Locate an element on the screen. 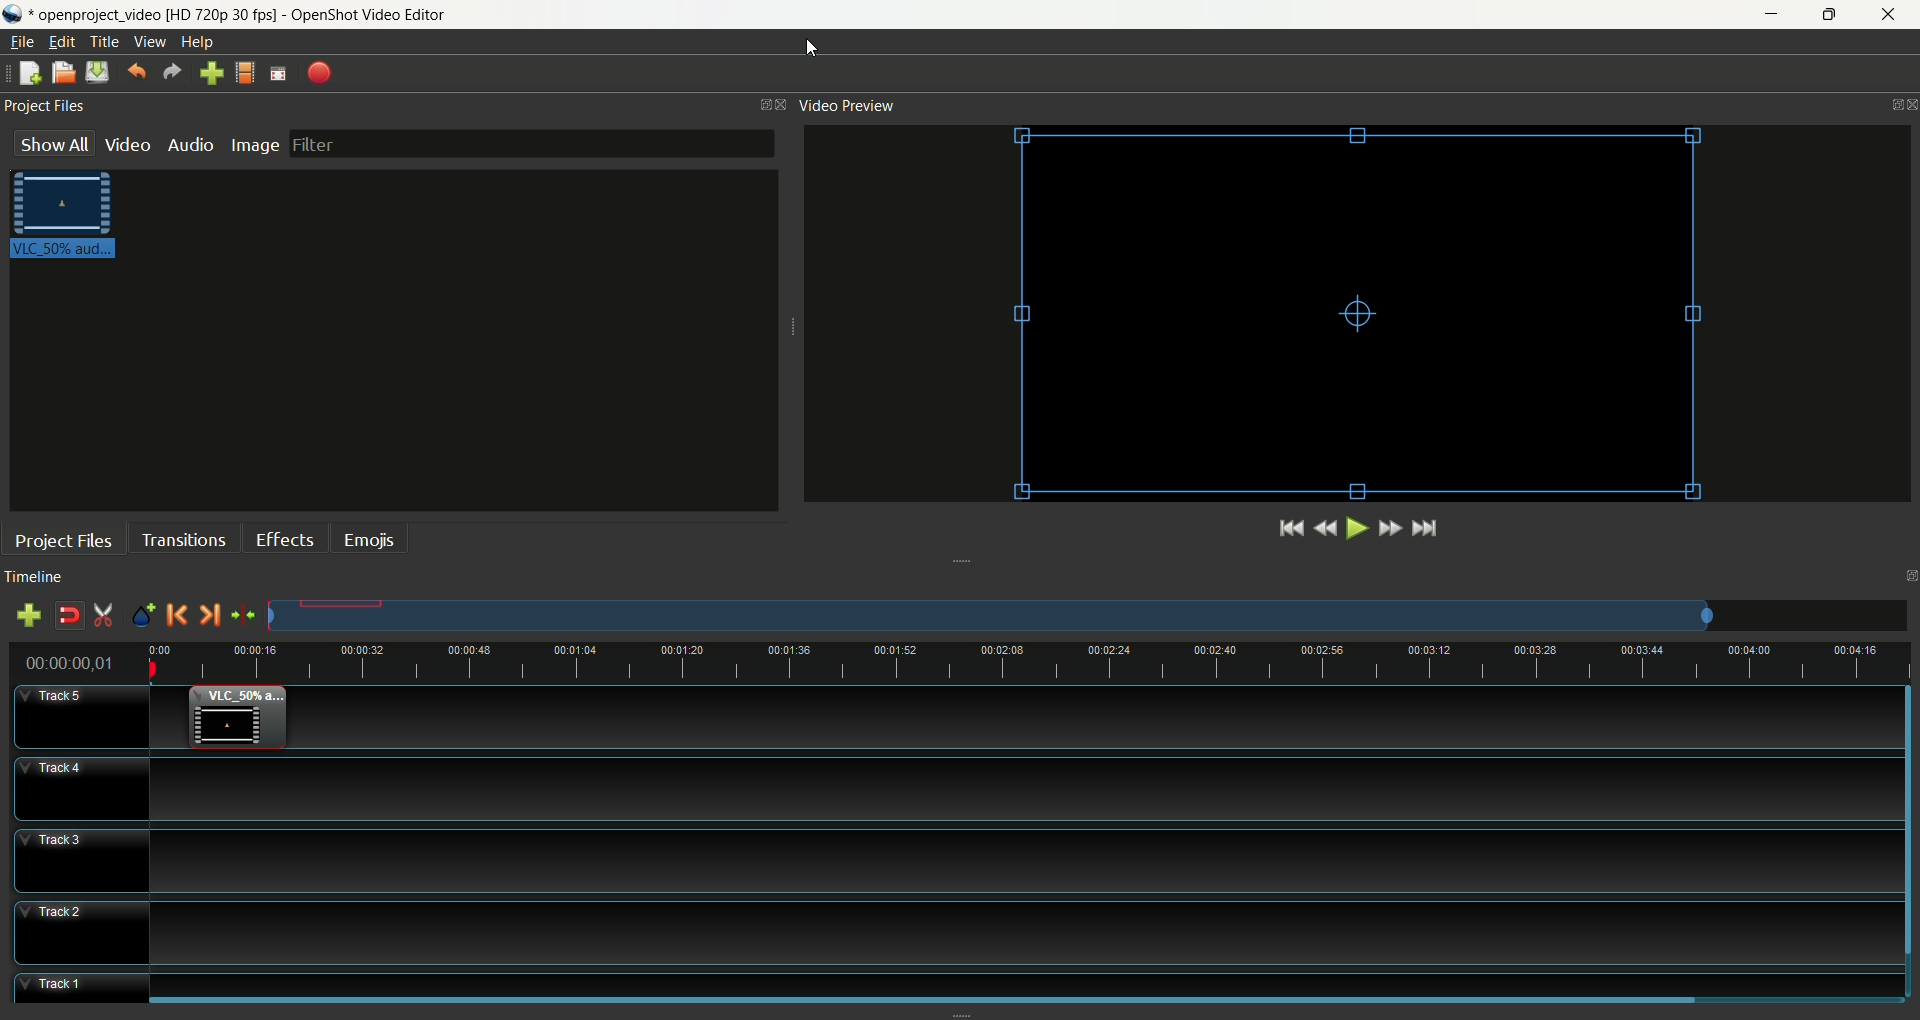  effects is located at coordinates (283, 538).